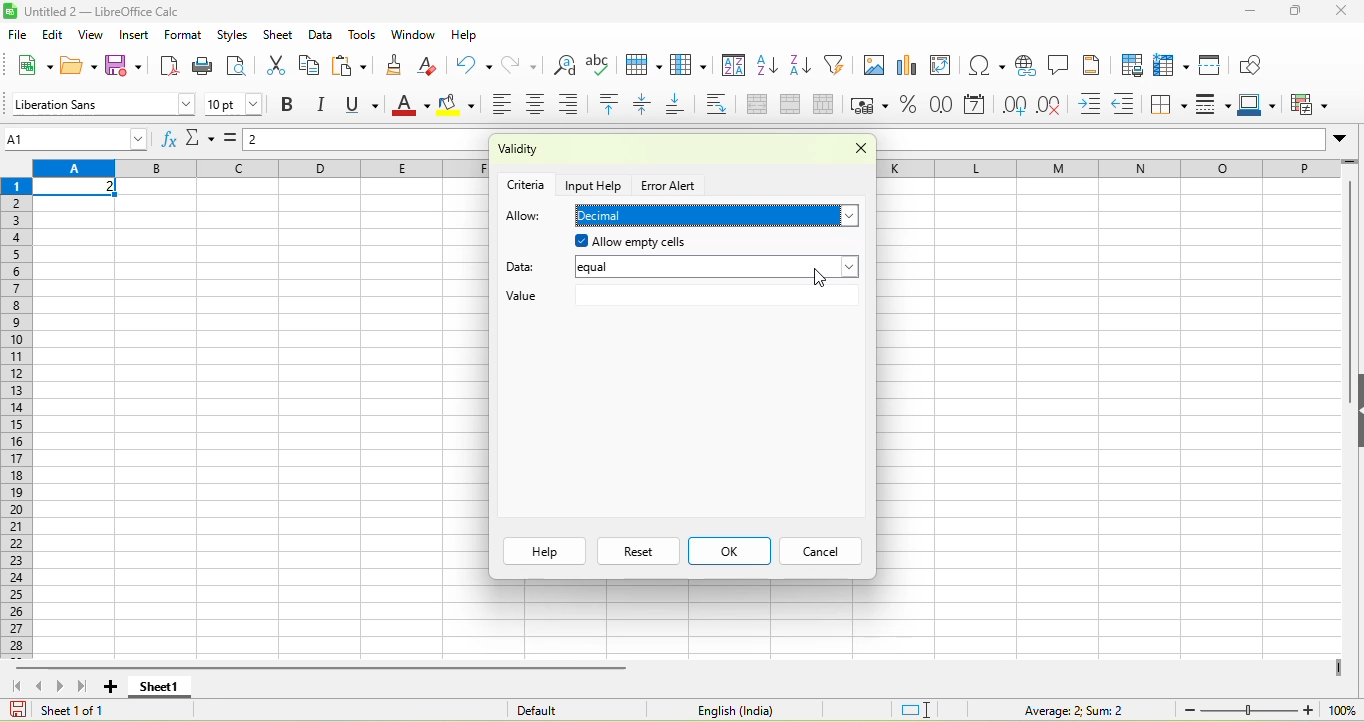 This screenshot has height=722, width=1364. I want to click on define print area, so click(1131, 65).